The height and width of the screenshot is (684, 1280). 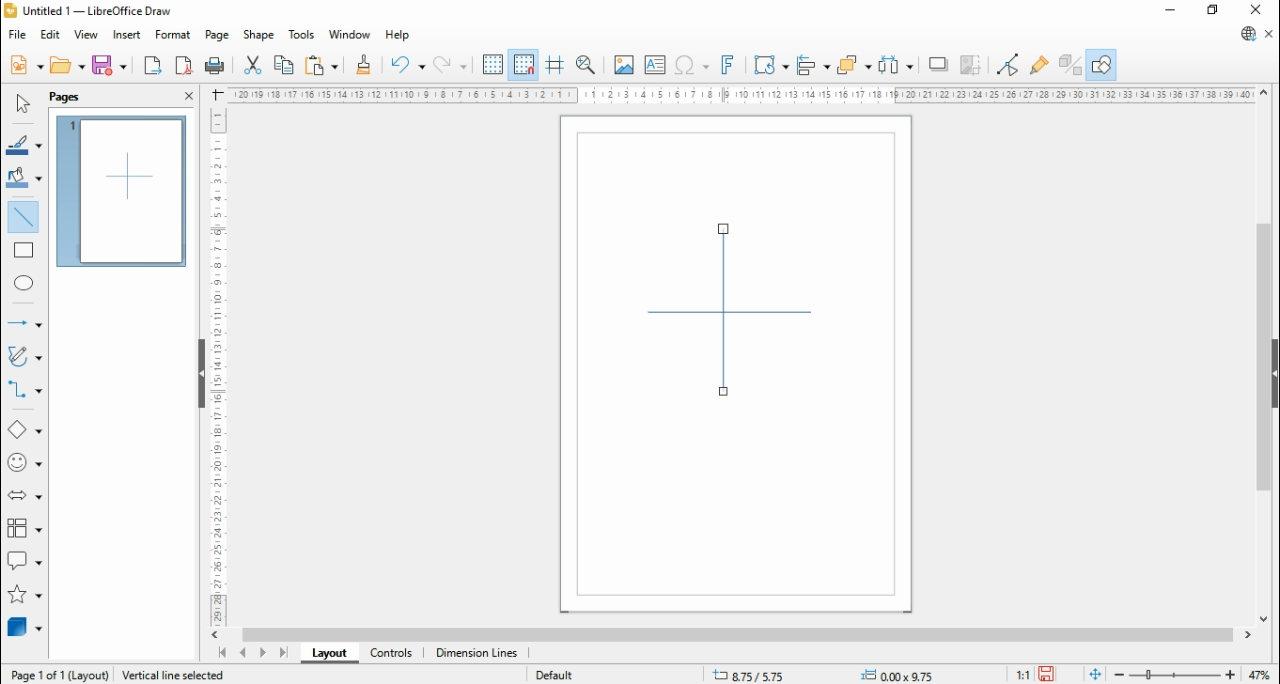 I want to click on curves and polygons, so click(x=26, y=355).